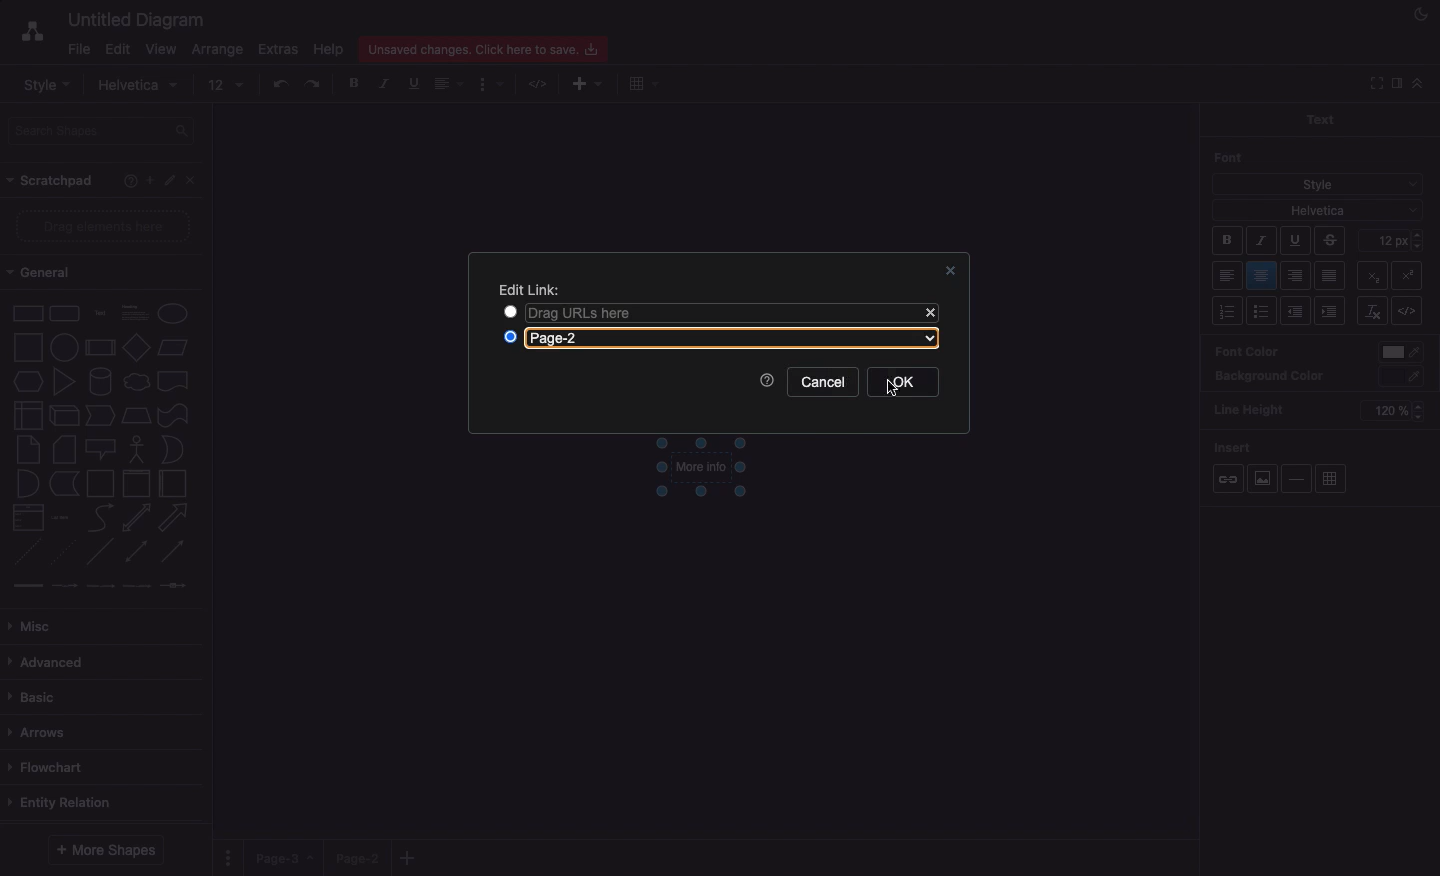 This screenshot has height=876, width=1440. I want to click on Underline, so click(1294, 242).